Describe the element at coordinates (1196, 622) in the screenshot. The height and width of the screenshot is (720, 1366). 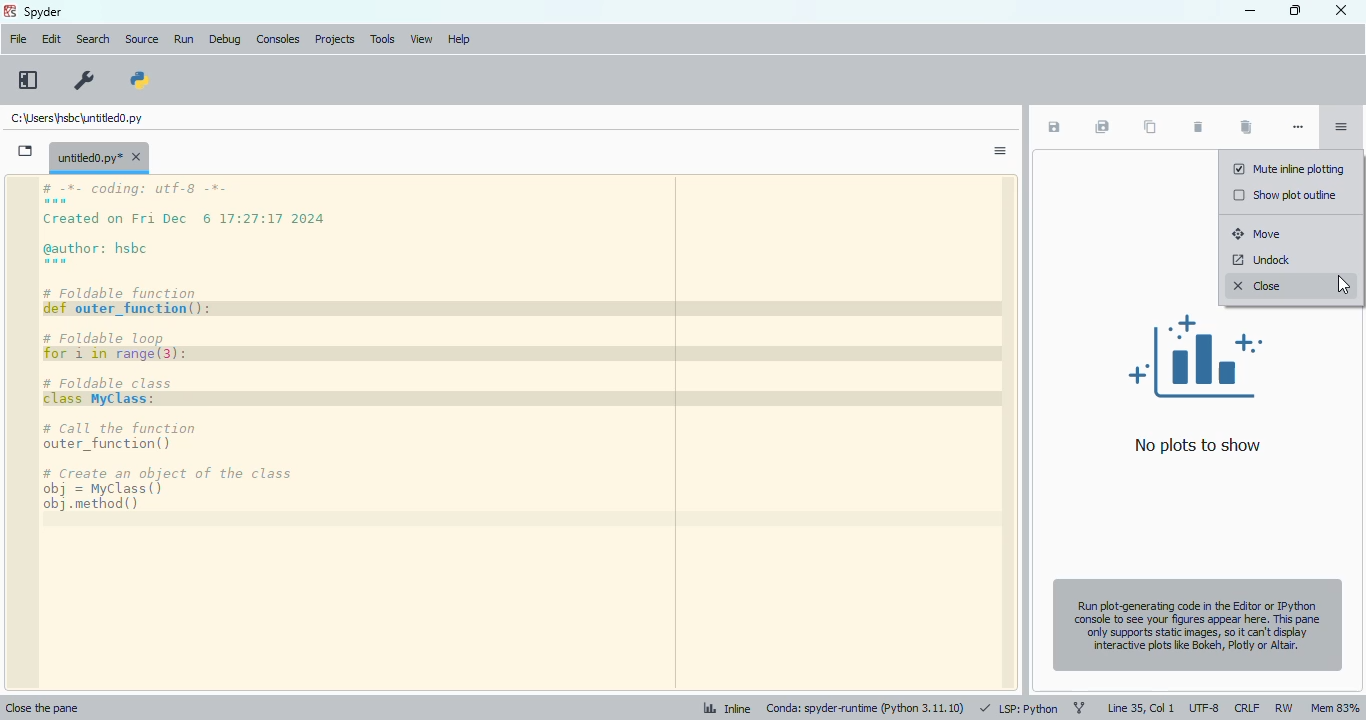
I see `plots panel info` at that location.